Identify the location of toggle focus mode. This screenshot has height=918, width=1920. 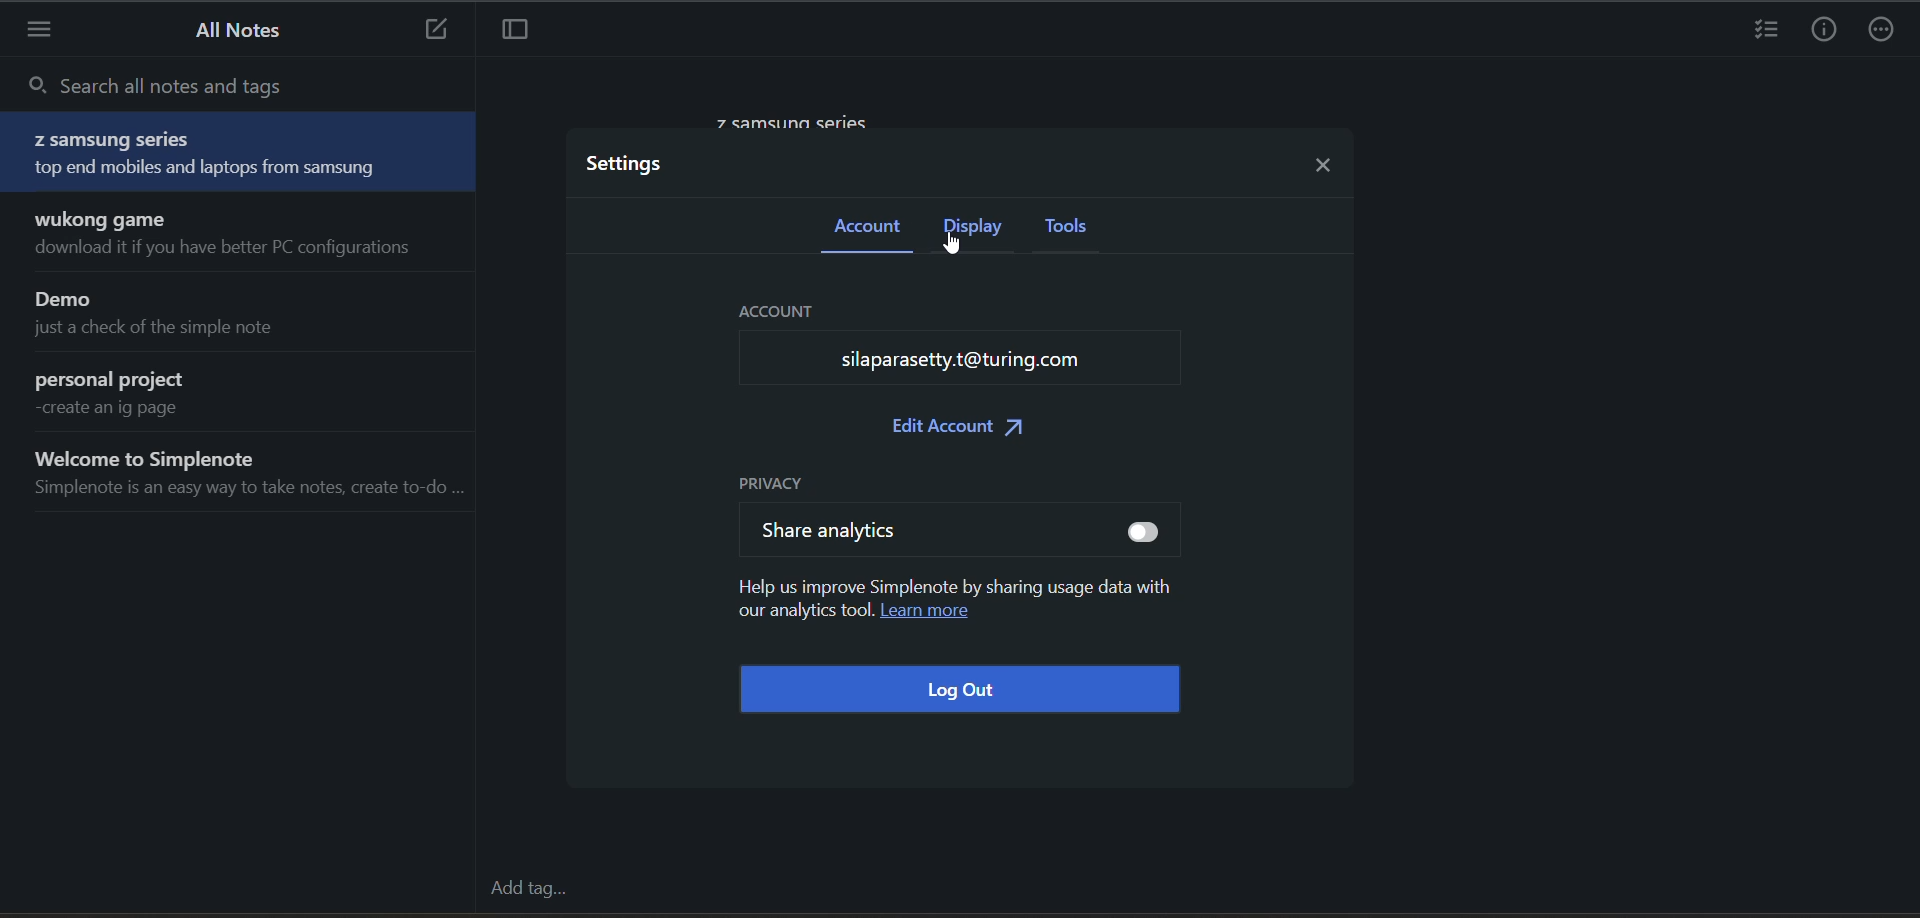
(511, 32).